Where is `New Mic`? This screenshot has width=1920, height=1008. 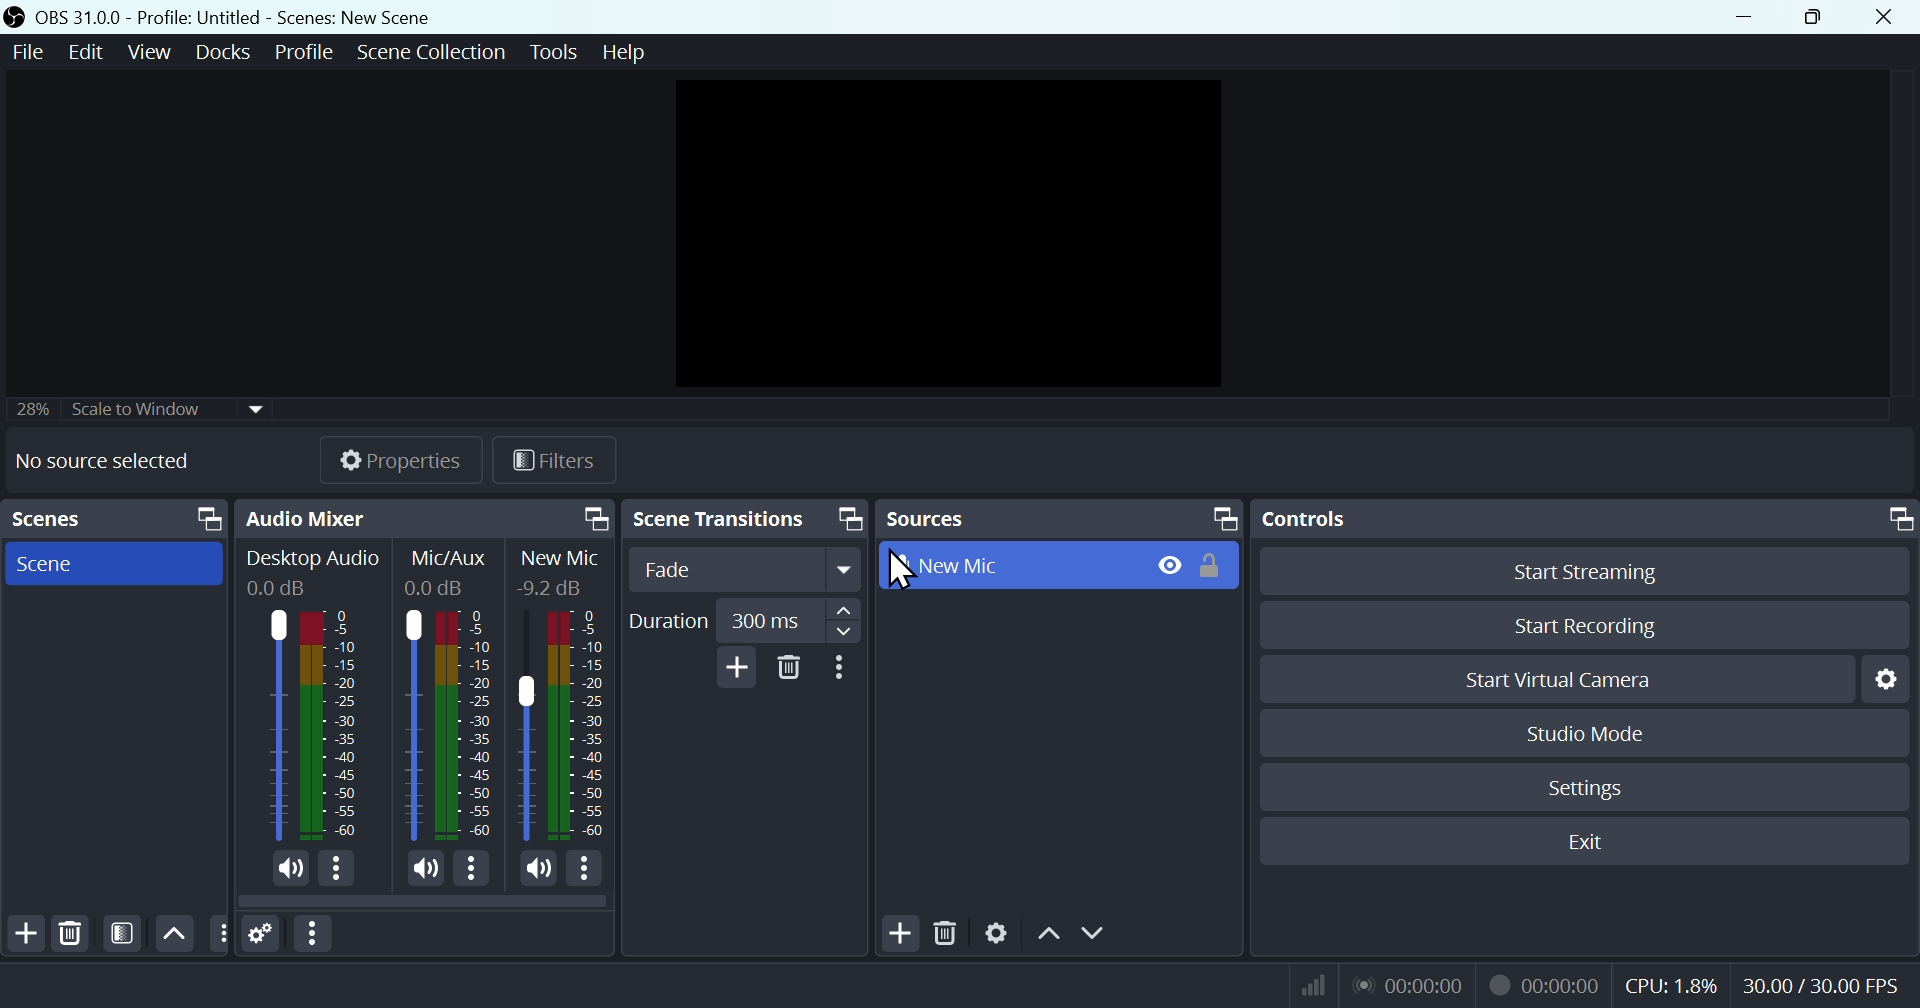 New Mic is located at coordinates (528, 728).